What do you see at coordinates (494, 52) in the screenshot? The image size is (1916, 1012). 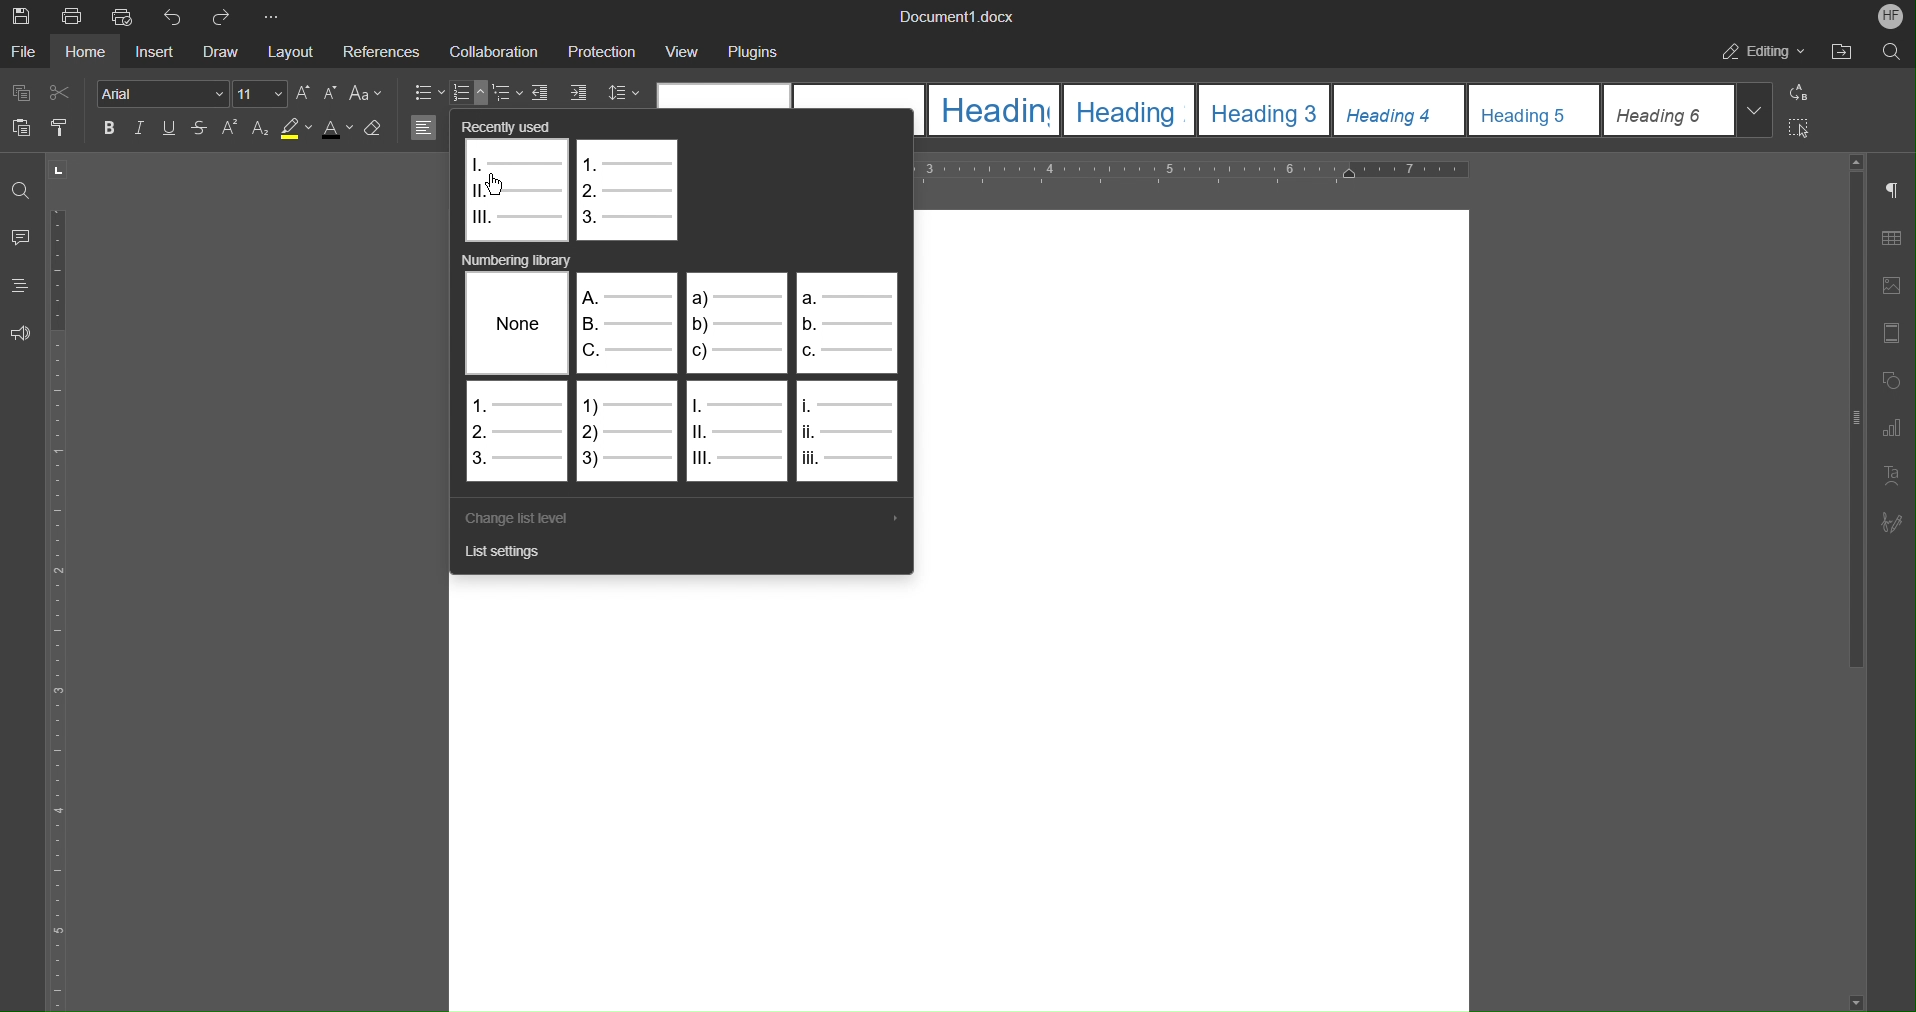 I see `Collaboration` at bounding box center [494, 52].